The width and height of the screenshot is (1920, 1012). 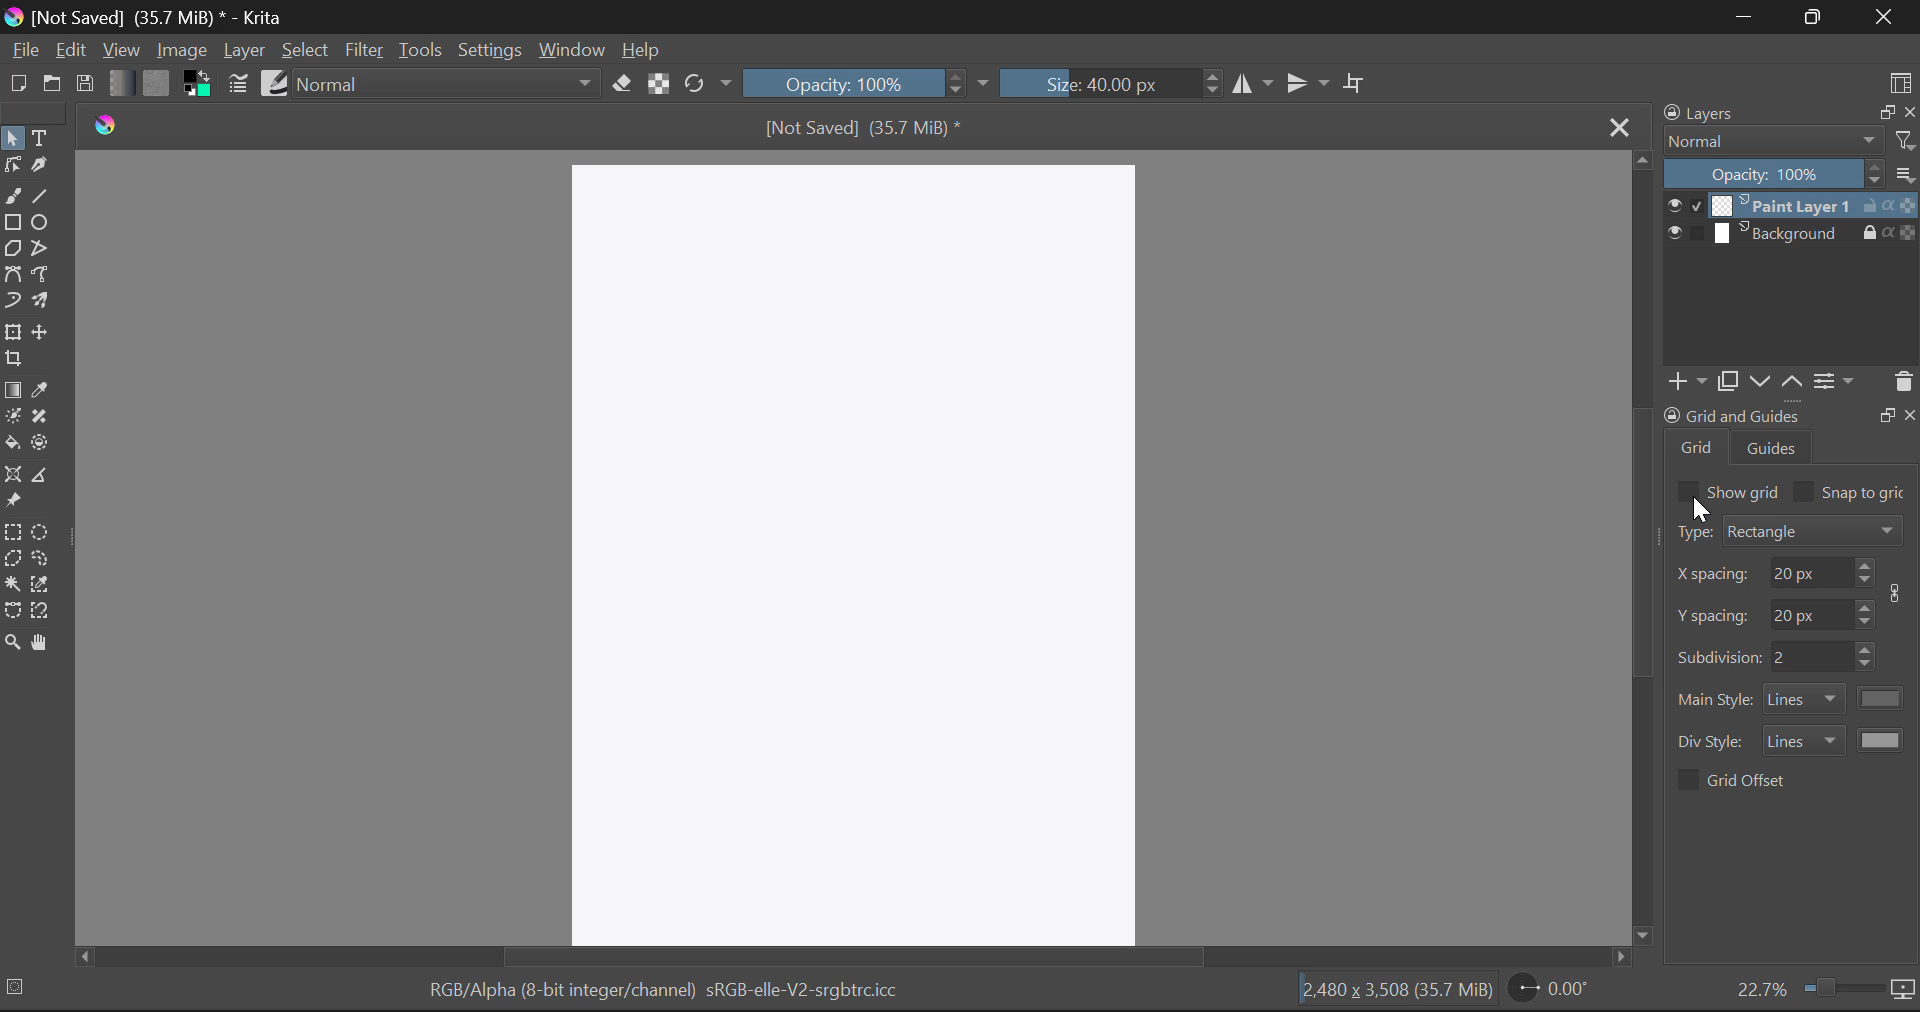 I want to click on Increase or decrease, so click(x=1866, y=612).